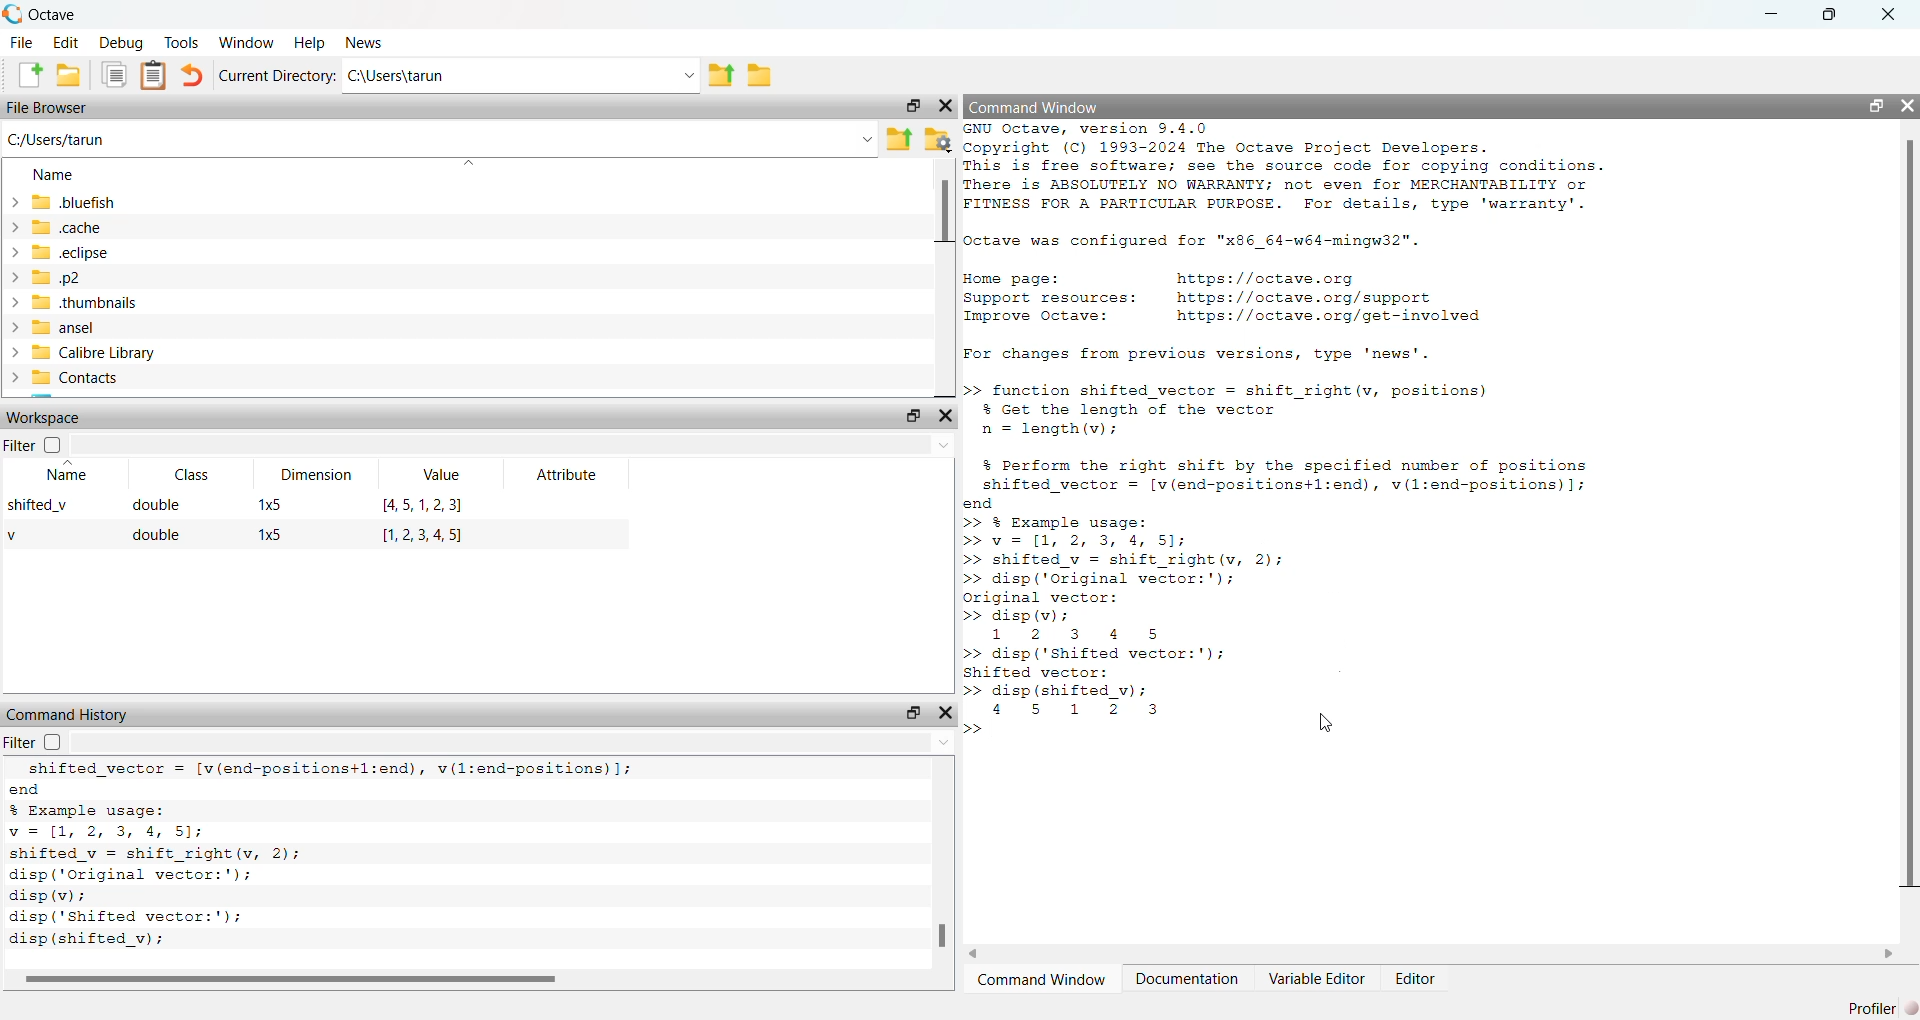  Describe the element at coordinates (168, 354) in the screenshot. I see `calibre library` at that location.